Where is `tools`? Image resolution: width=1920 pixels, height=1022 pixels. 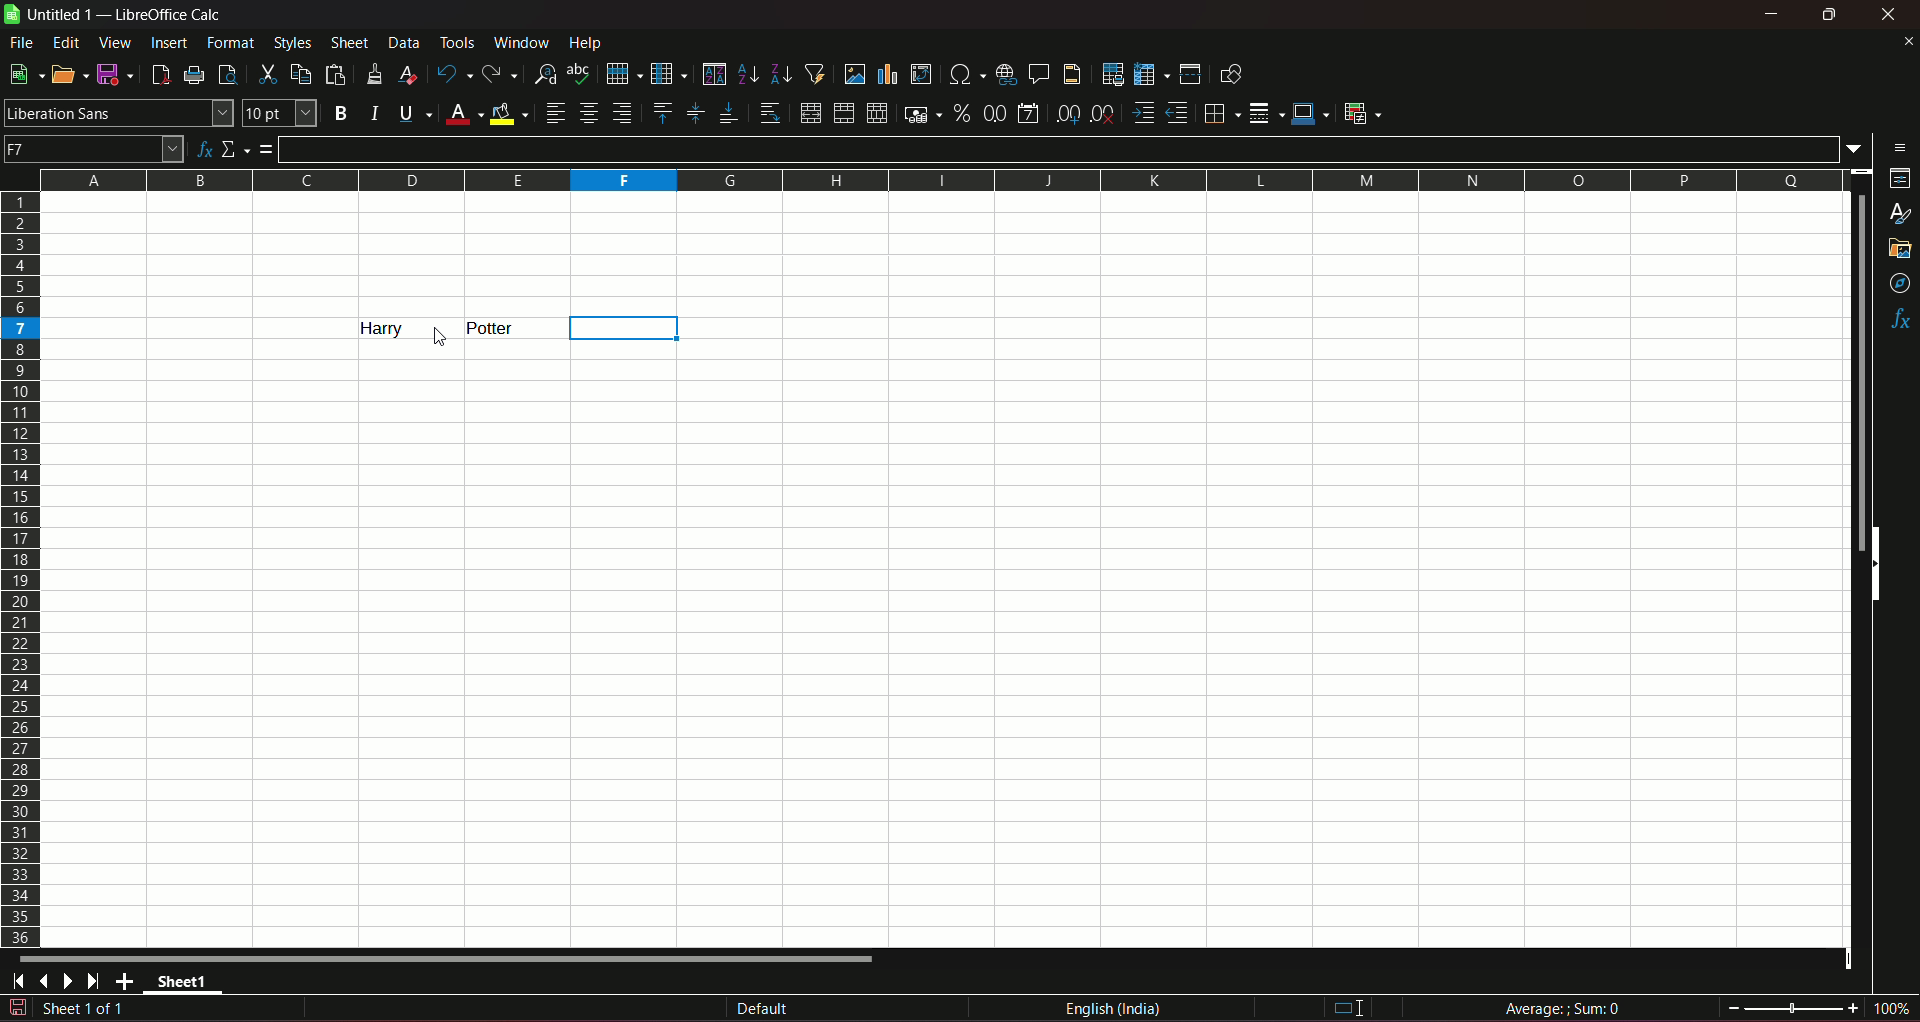
tools is located at coordinates (459, 42).